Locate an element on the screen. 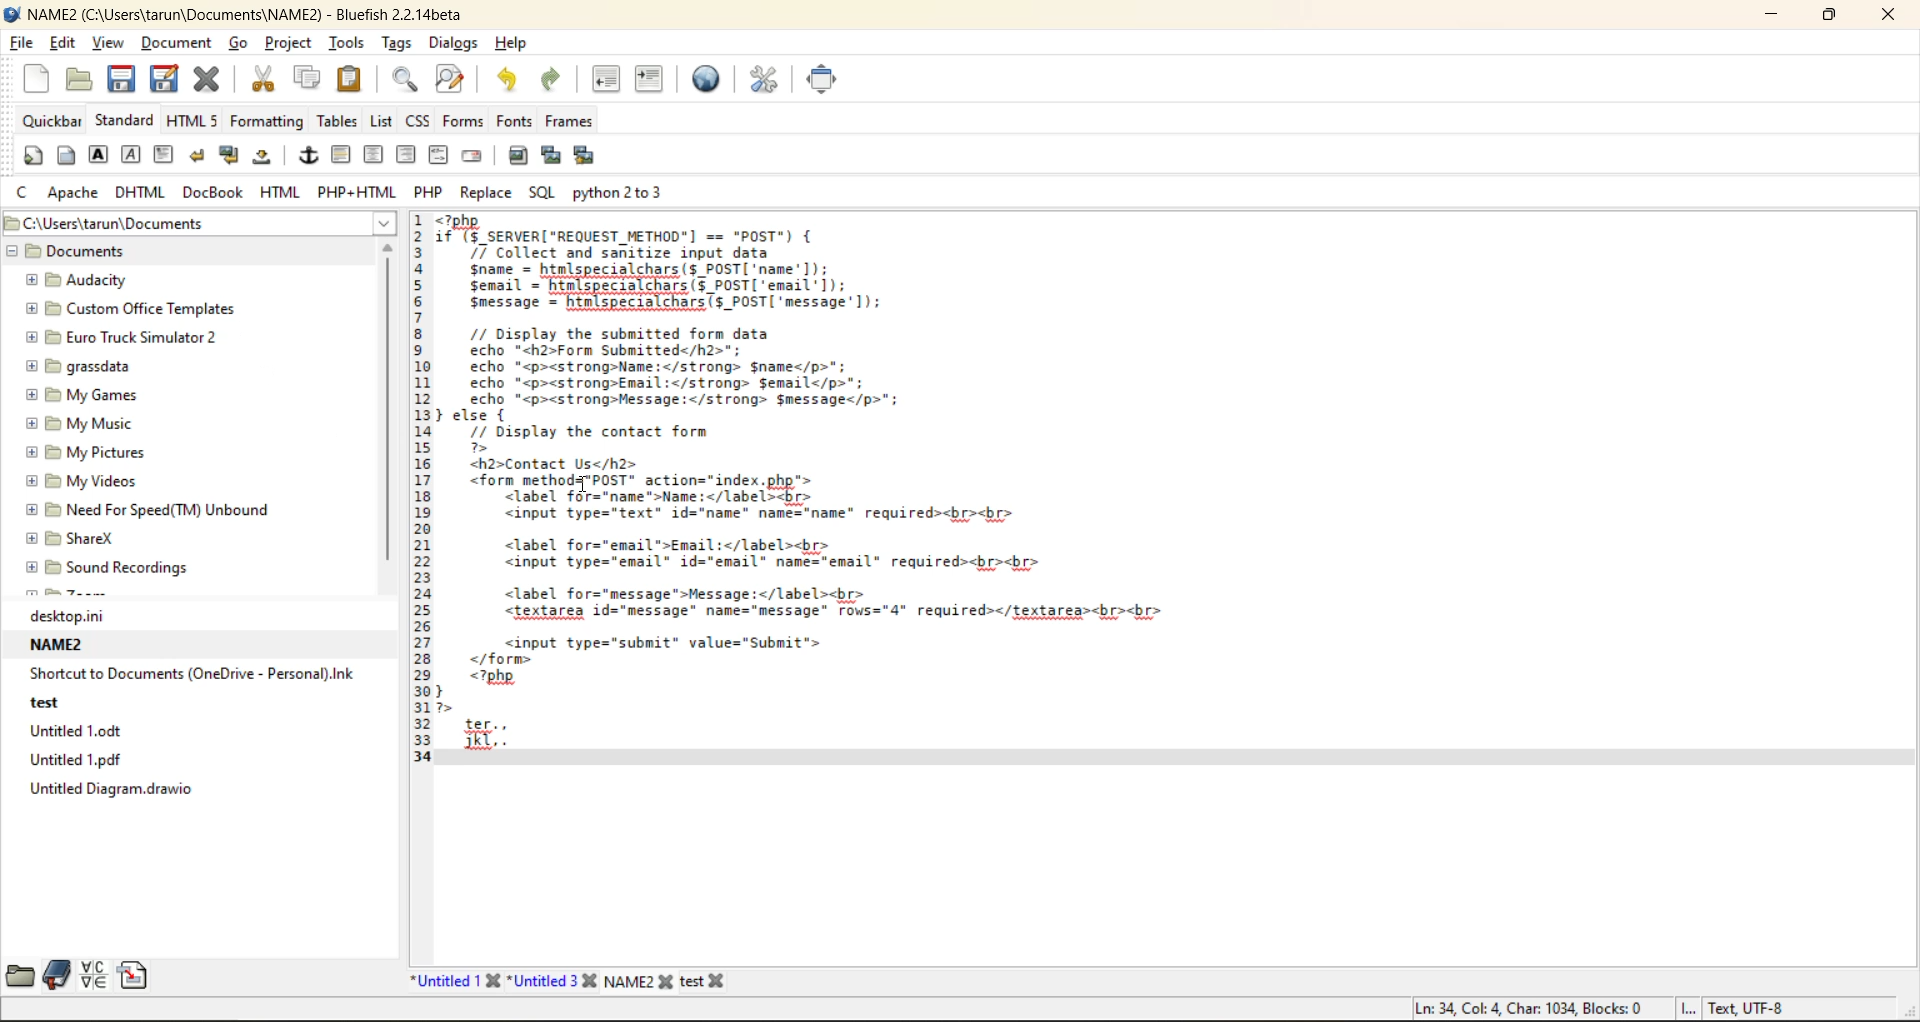 This screenshot has height=1022, width=1920. help is located at coordinates (516, 44).